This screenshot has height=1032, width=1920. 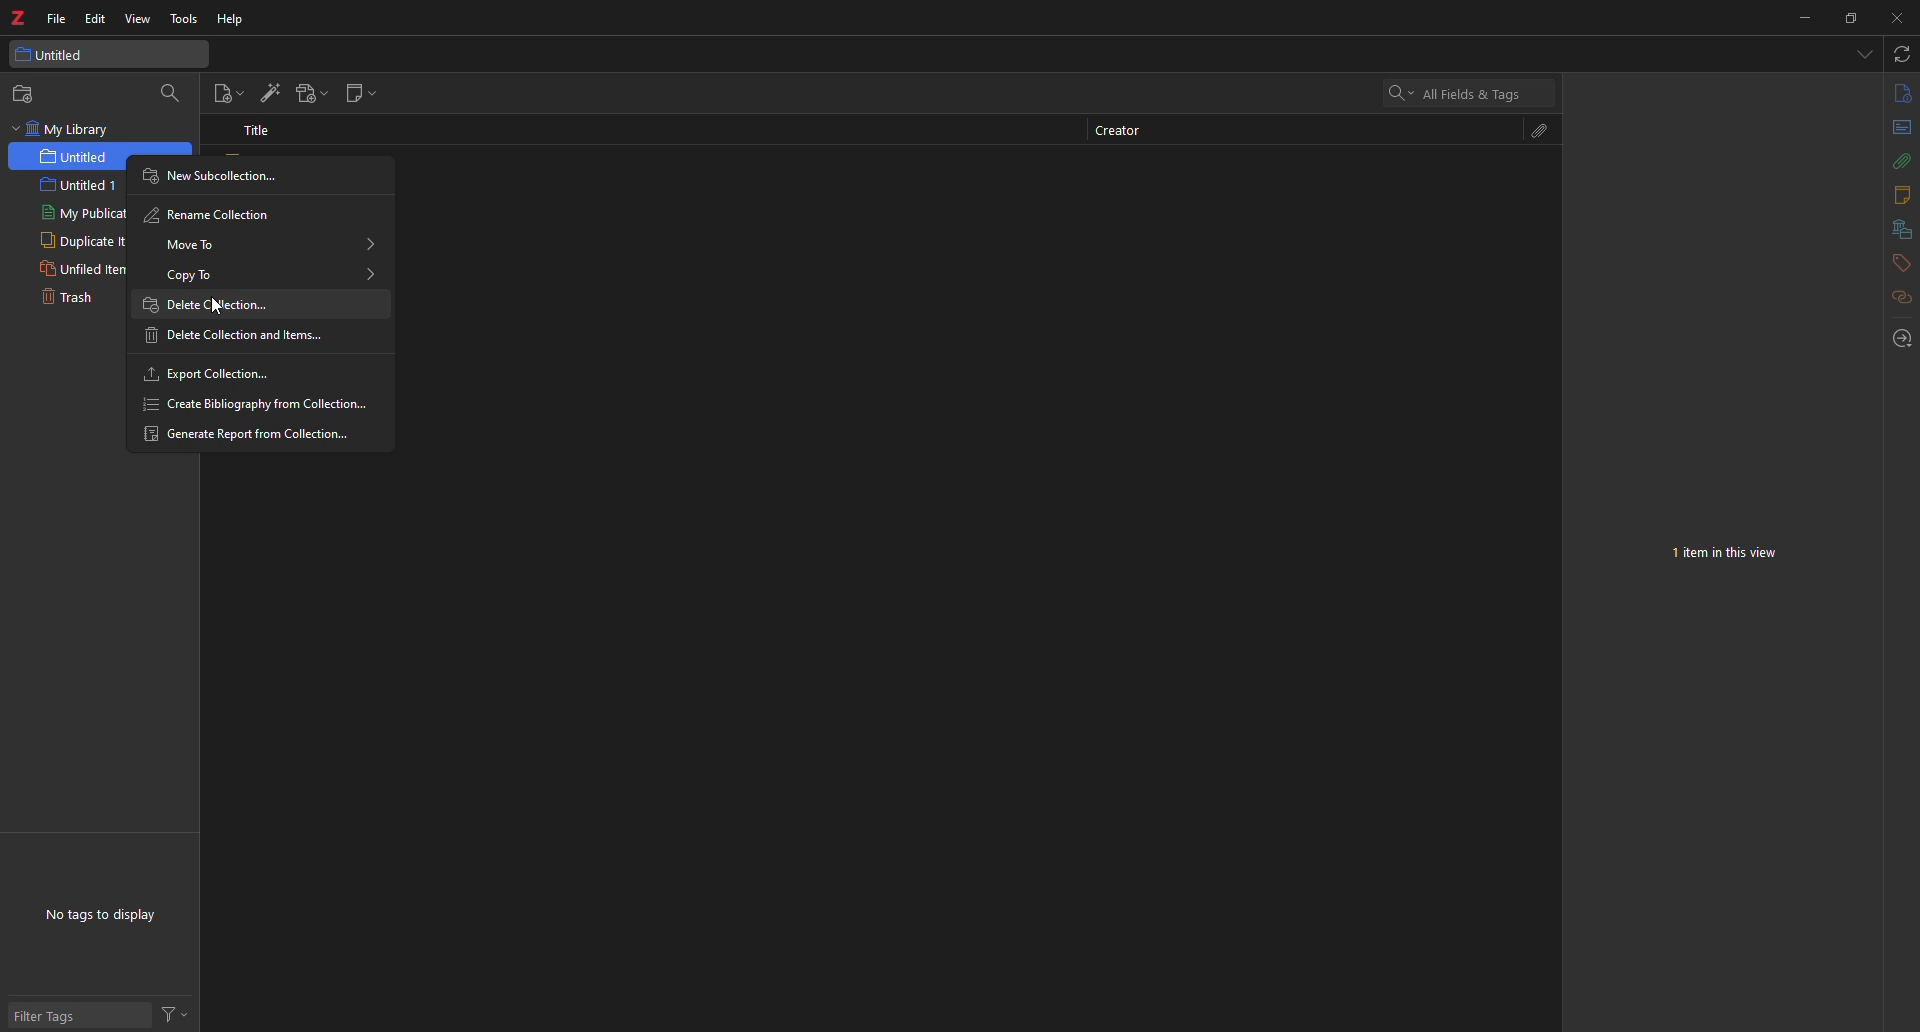 I want to click on no item, so click(x=1728, y=552).